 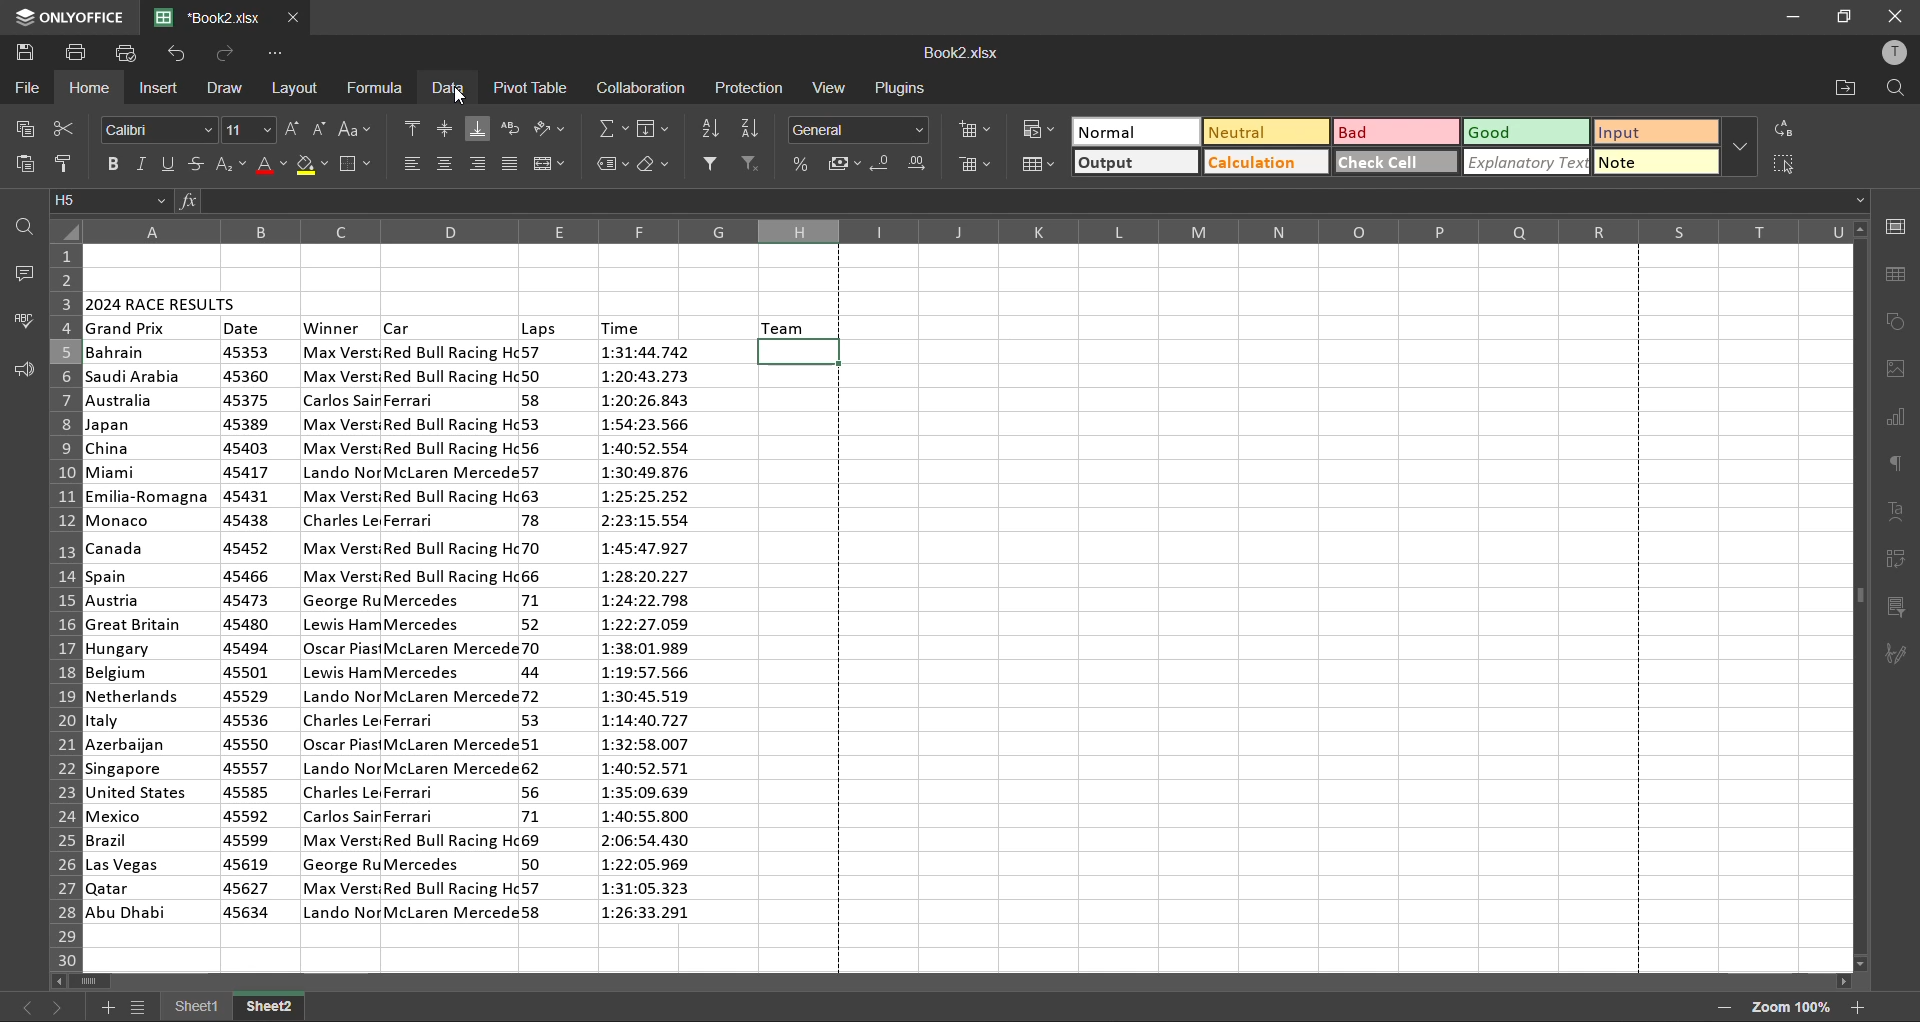 What do you see at coordinates (90, 90) in the screenshot?
I see `home` at bounding box center [90, 90].